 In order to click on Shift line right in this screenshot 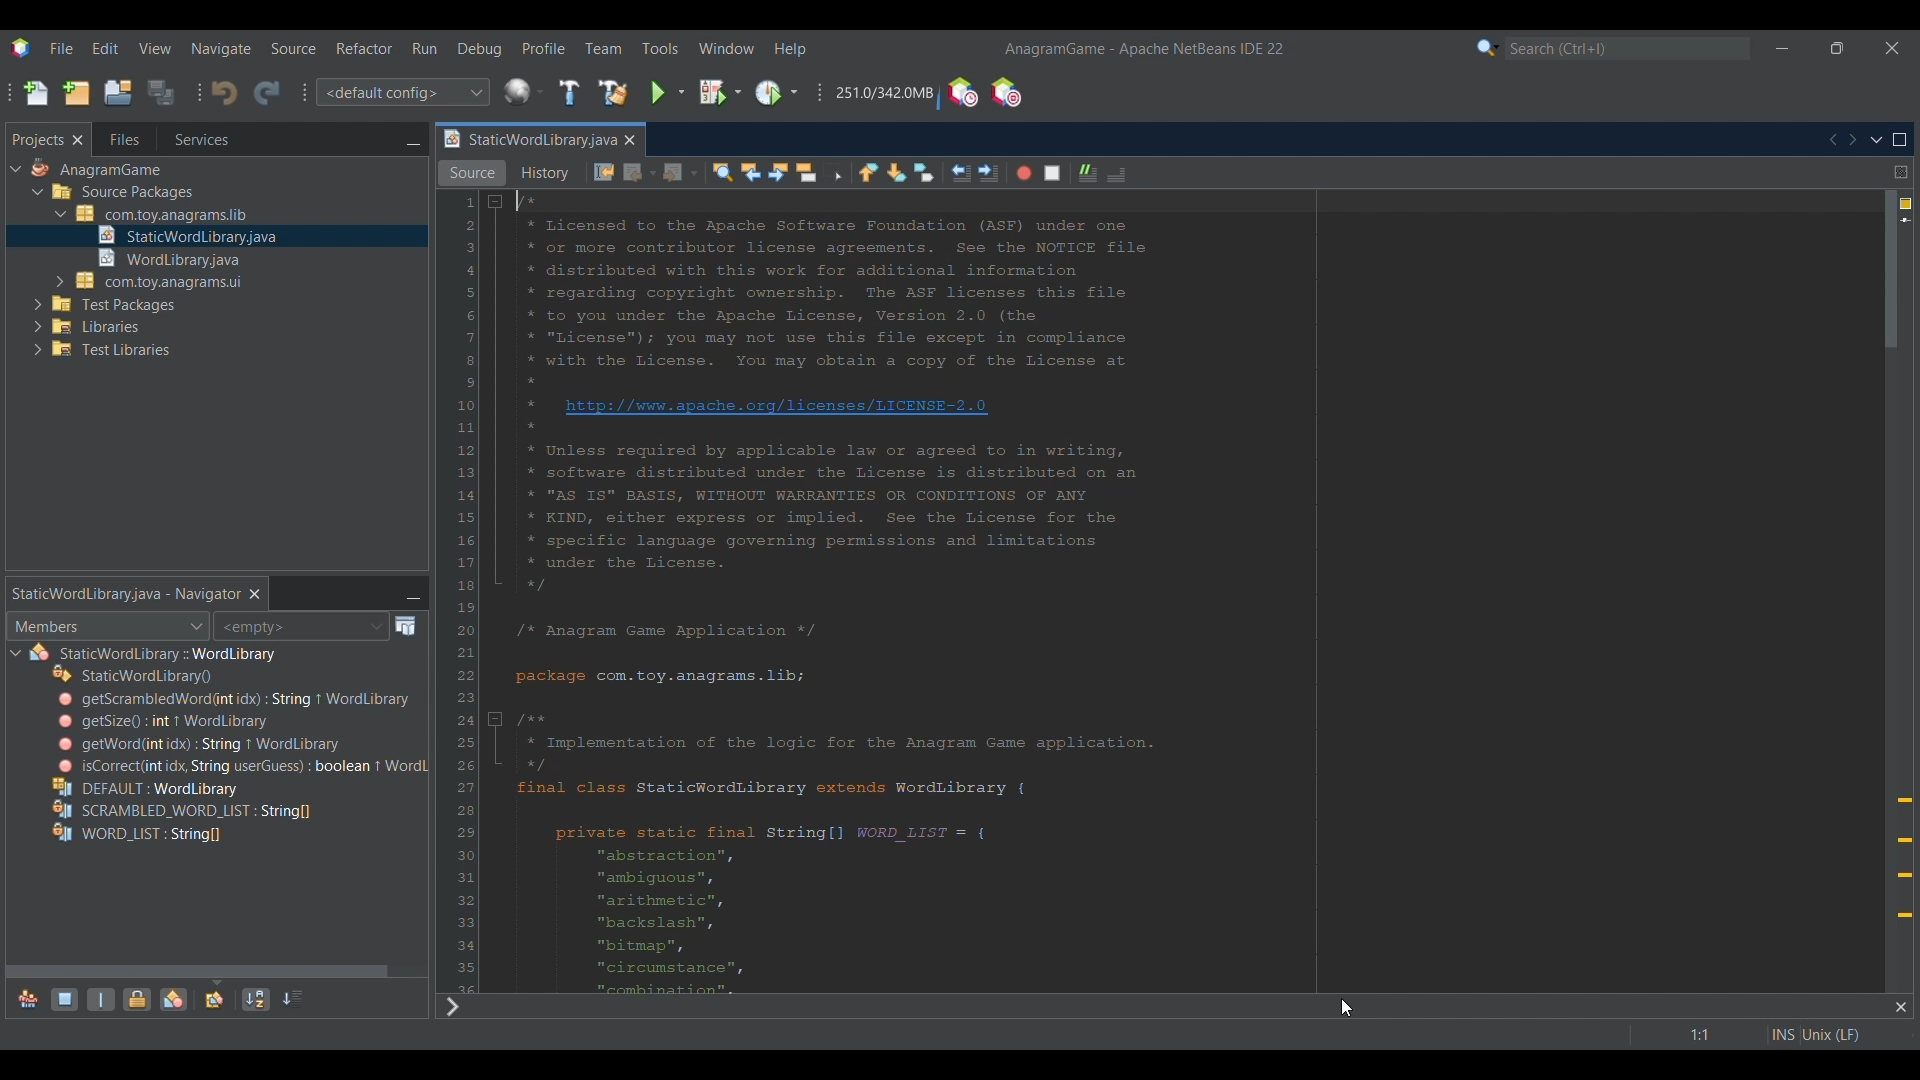, I will do `click(989, 173)`.